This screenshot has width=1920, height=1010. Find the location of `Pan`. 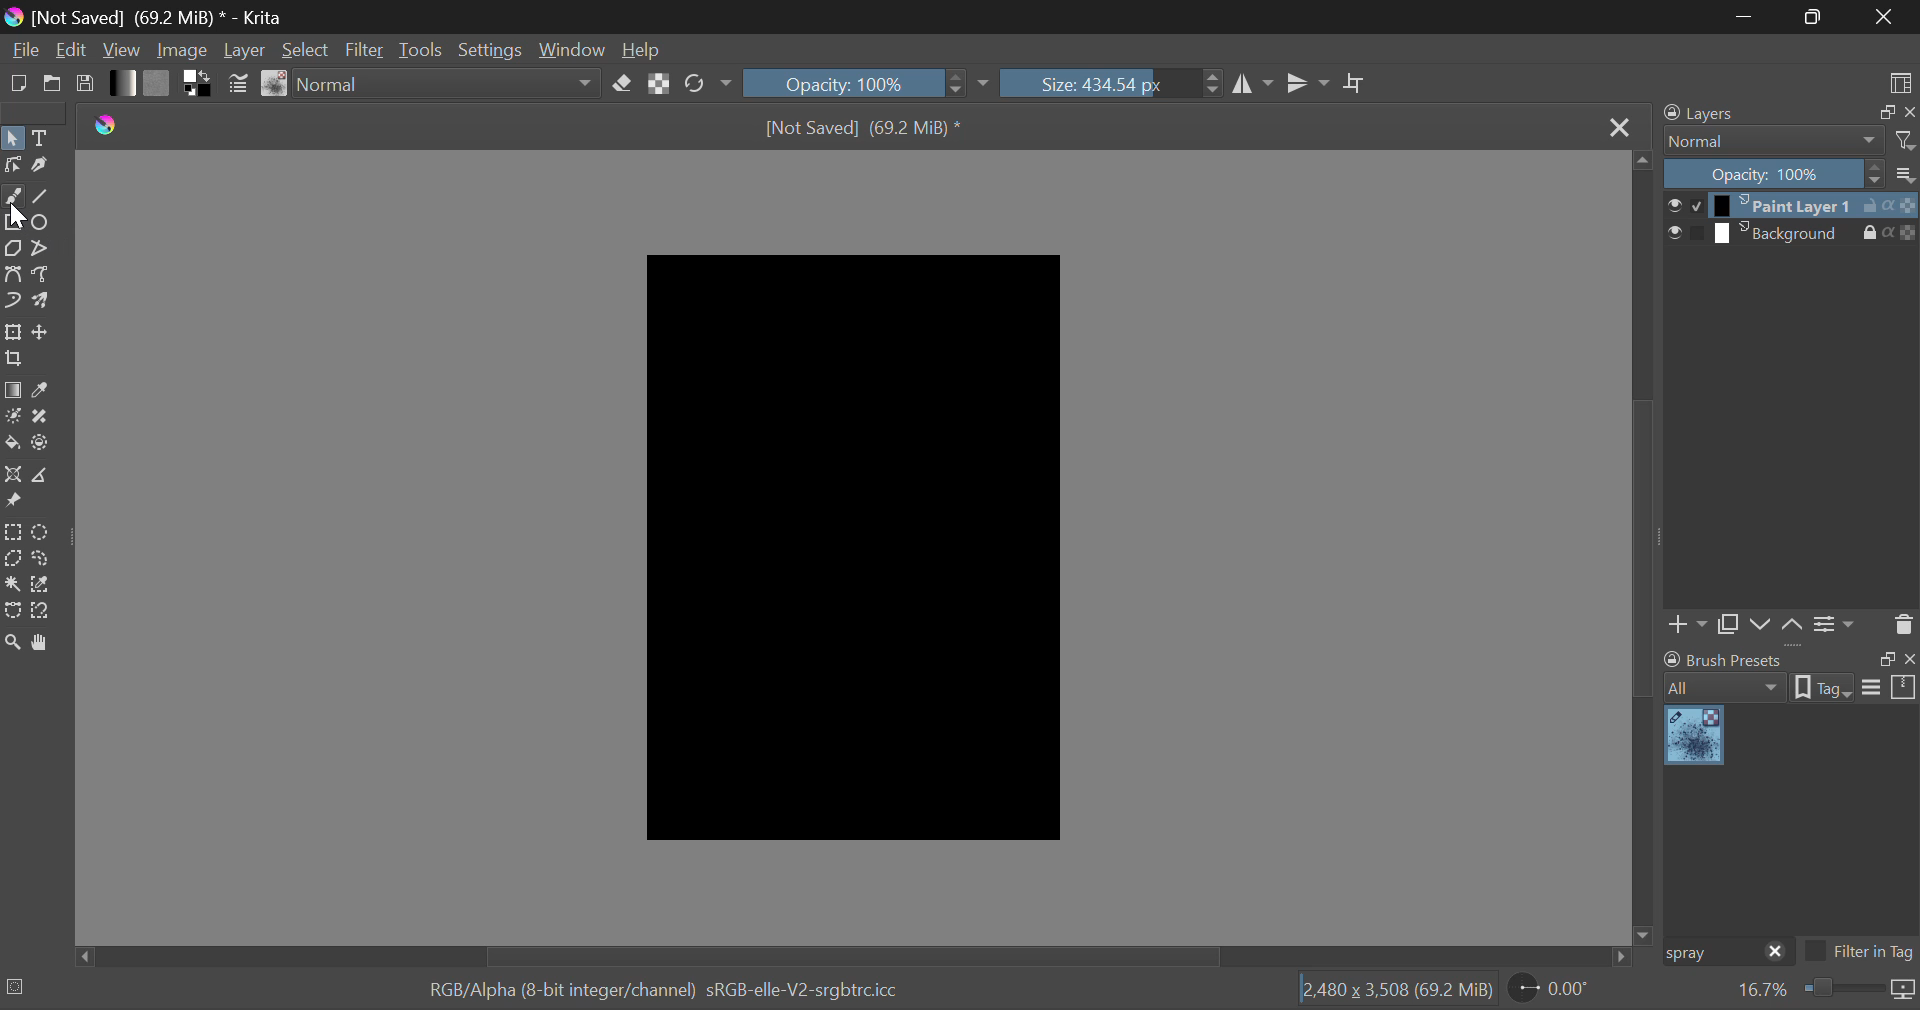

Pan is located at coordinates (44, 644).